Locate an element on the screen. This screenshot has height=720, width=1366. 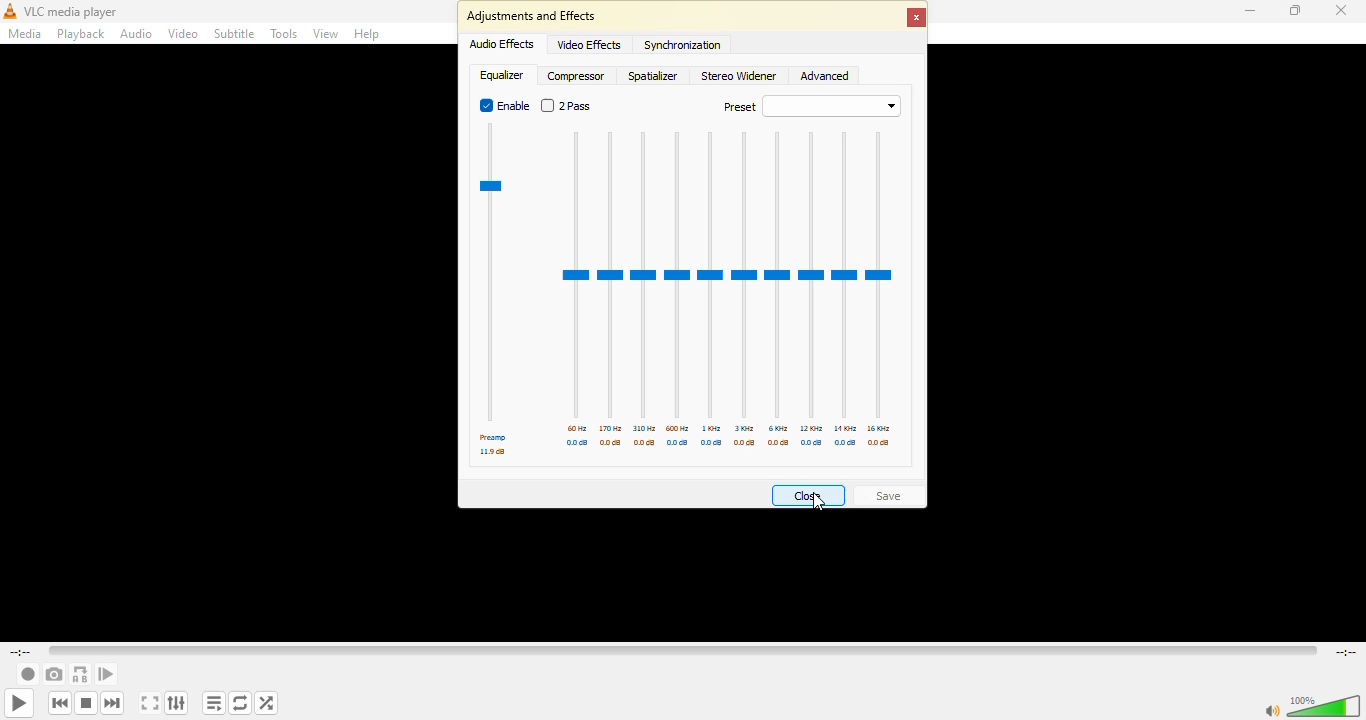
audio effects is located at coordinates (503, 44).